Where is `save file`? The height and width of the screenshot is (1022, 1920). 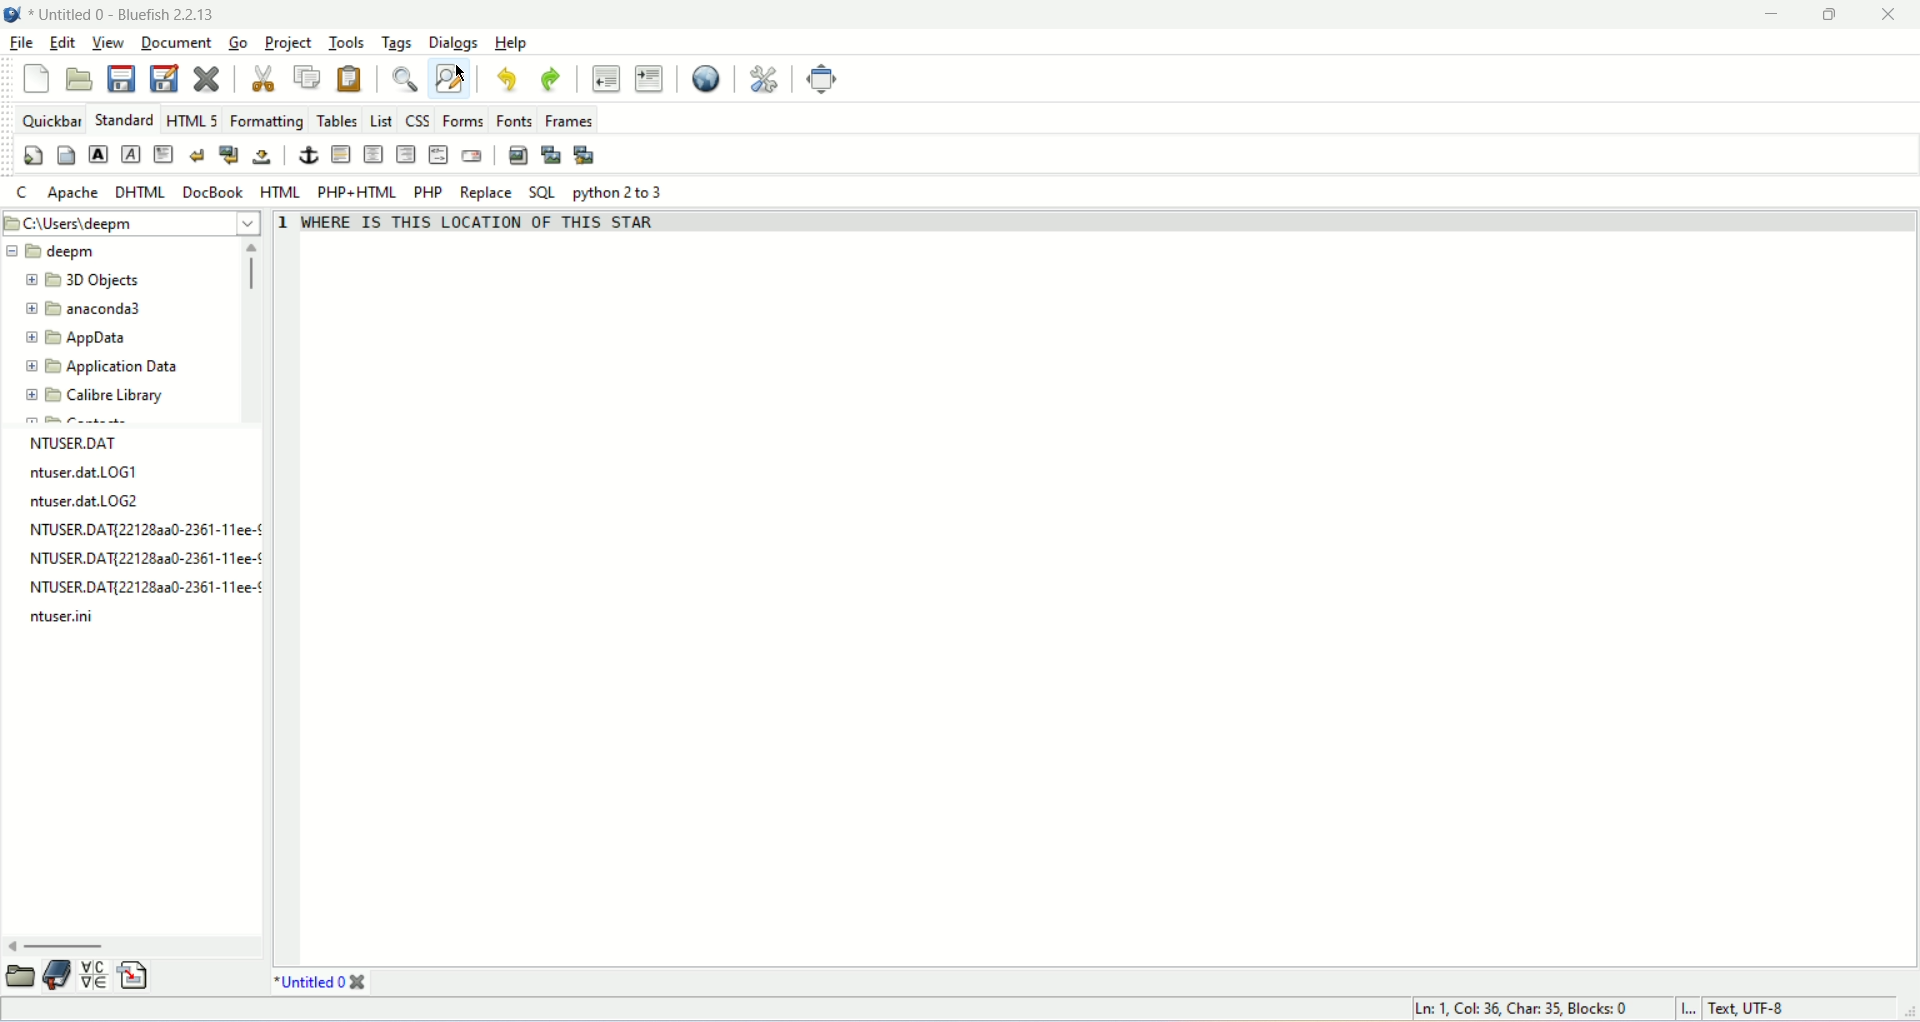
save file is located at coordinates (124, 79).